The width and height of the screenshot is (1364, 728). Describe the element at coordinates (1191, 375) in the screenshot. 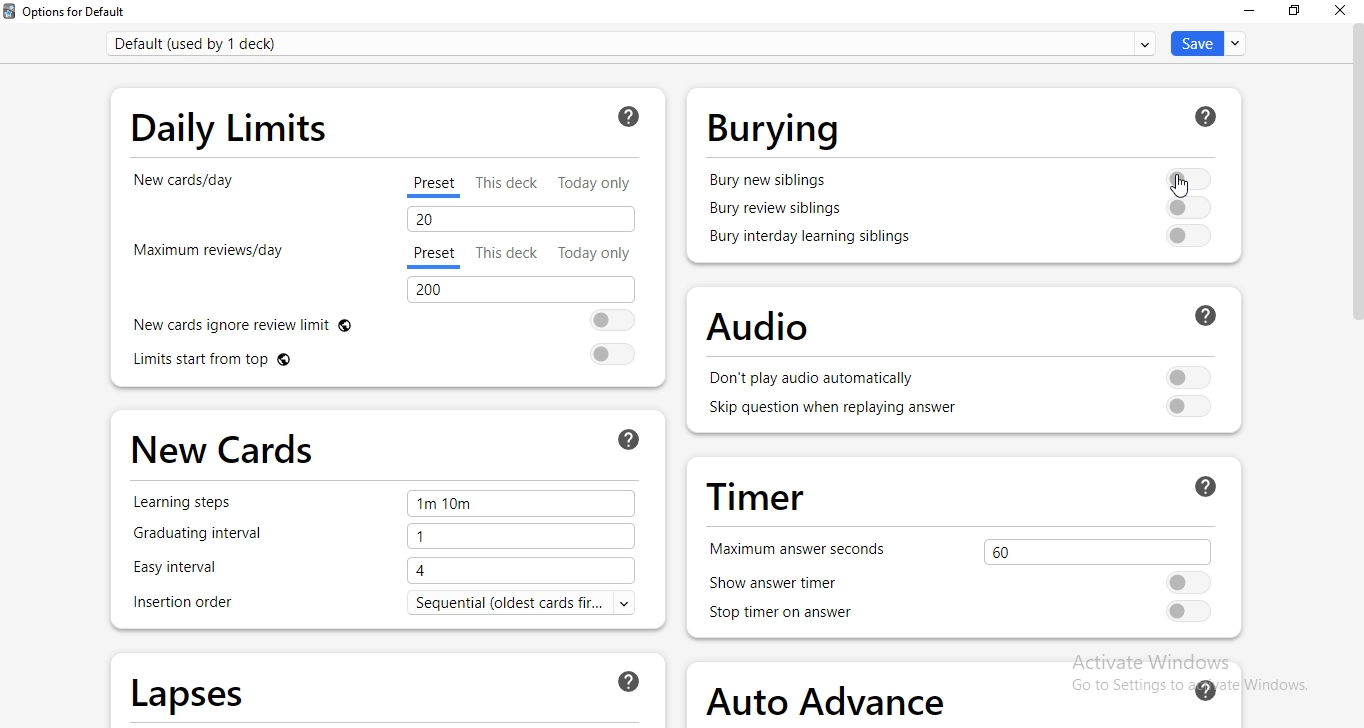

I see `Toggle` at that location.